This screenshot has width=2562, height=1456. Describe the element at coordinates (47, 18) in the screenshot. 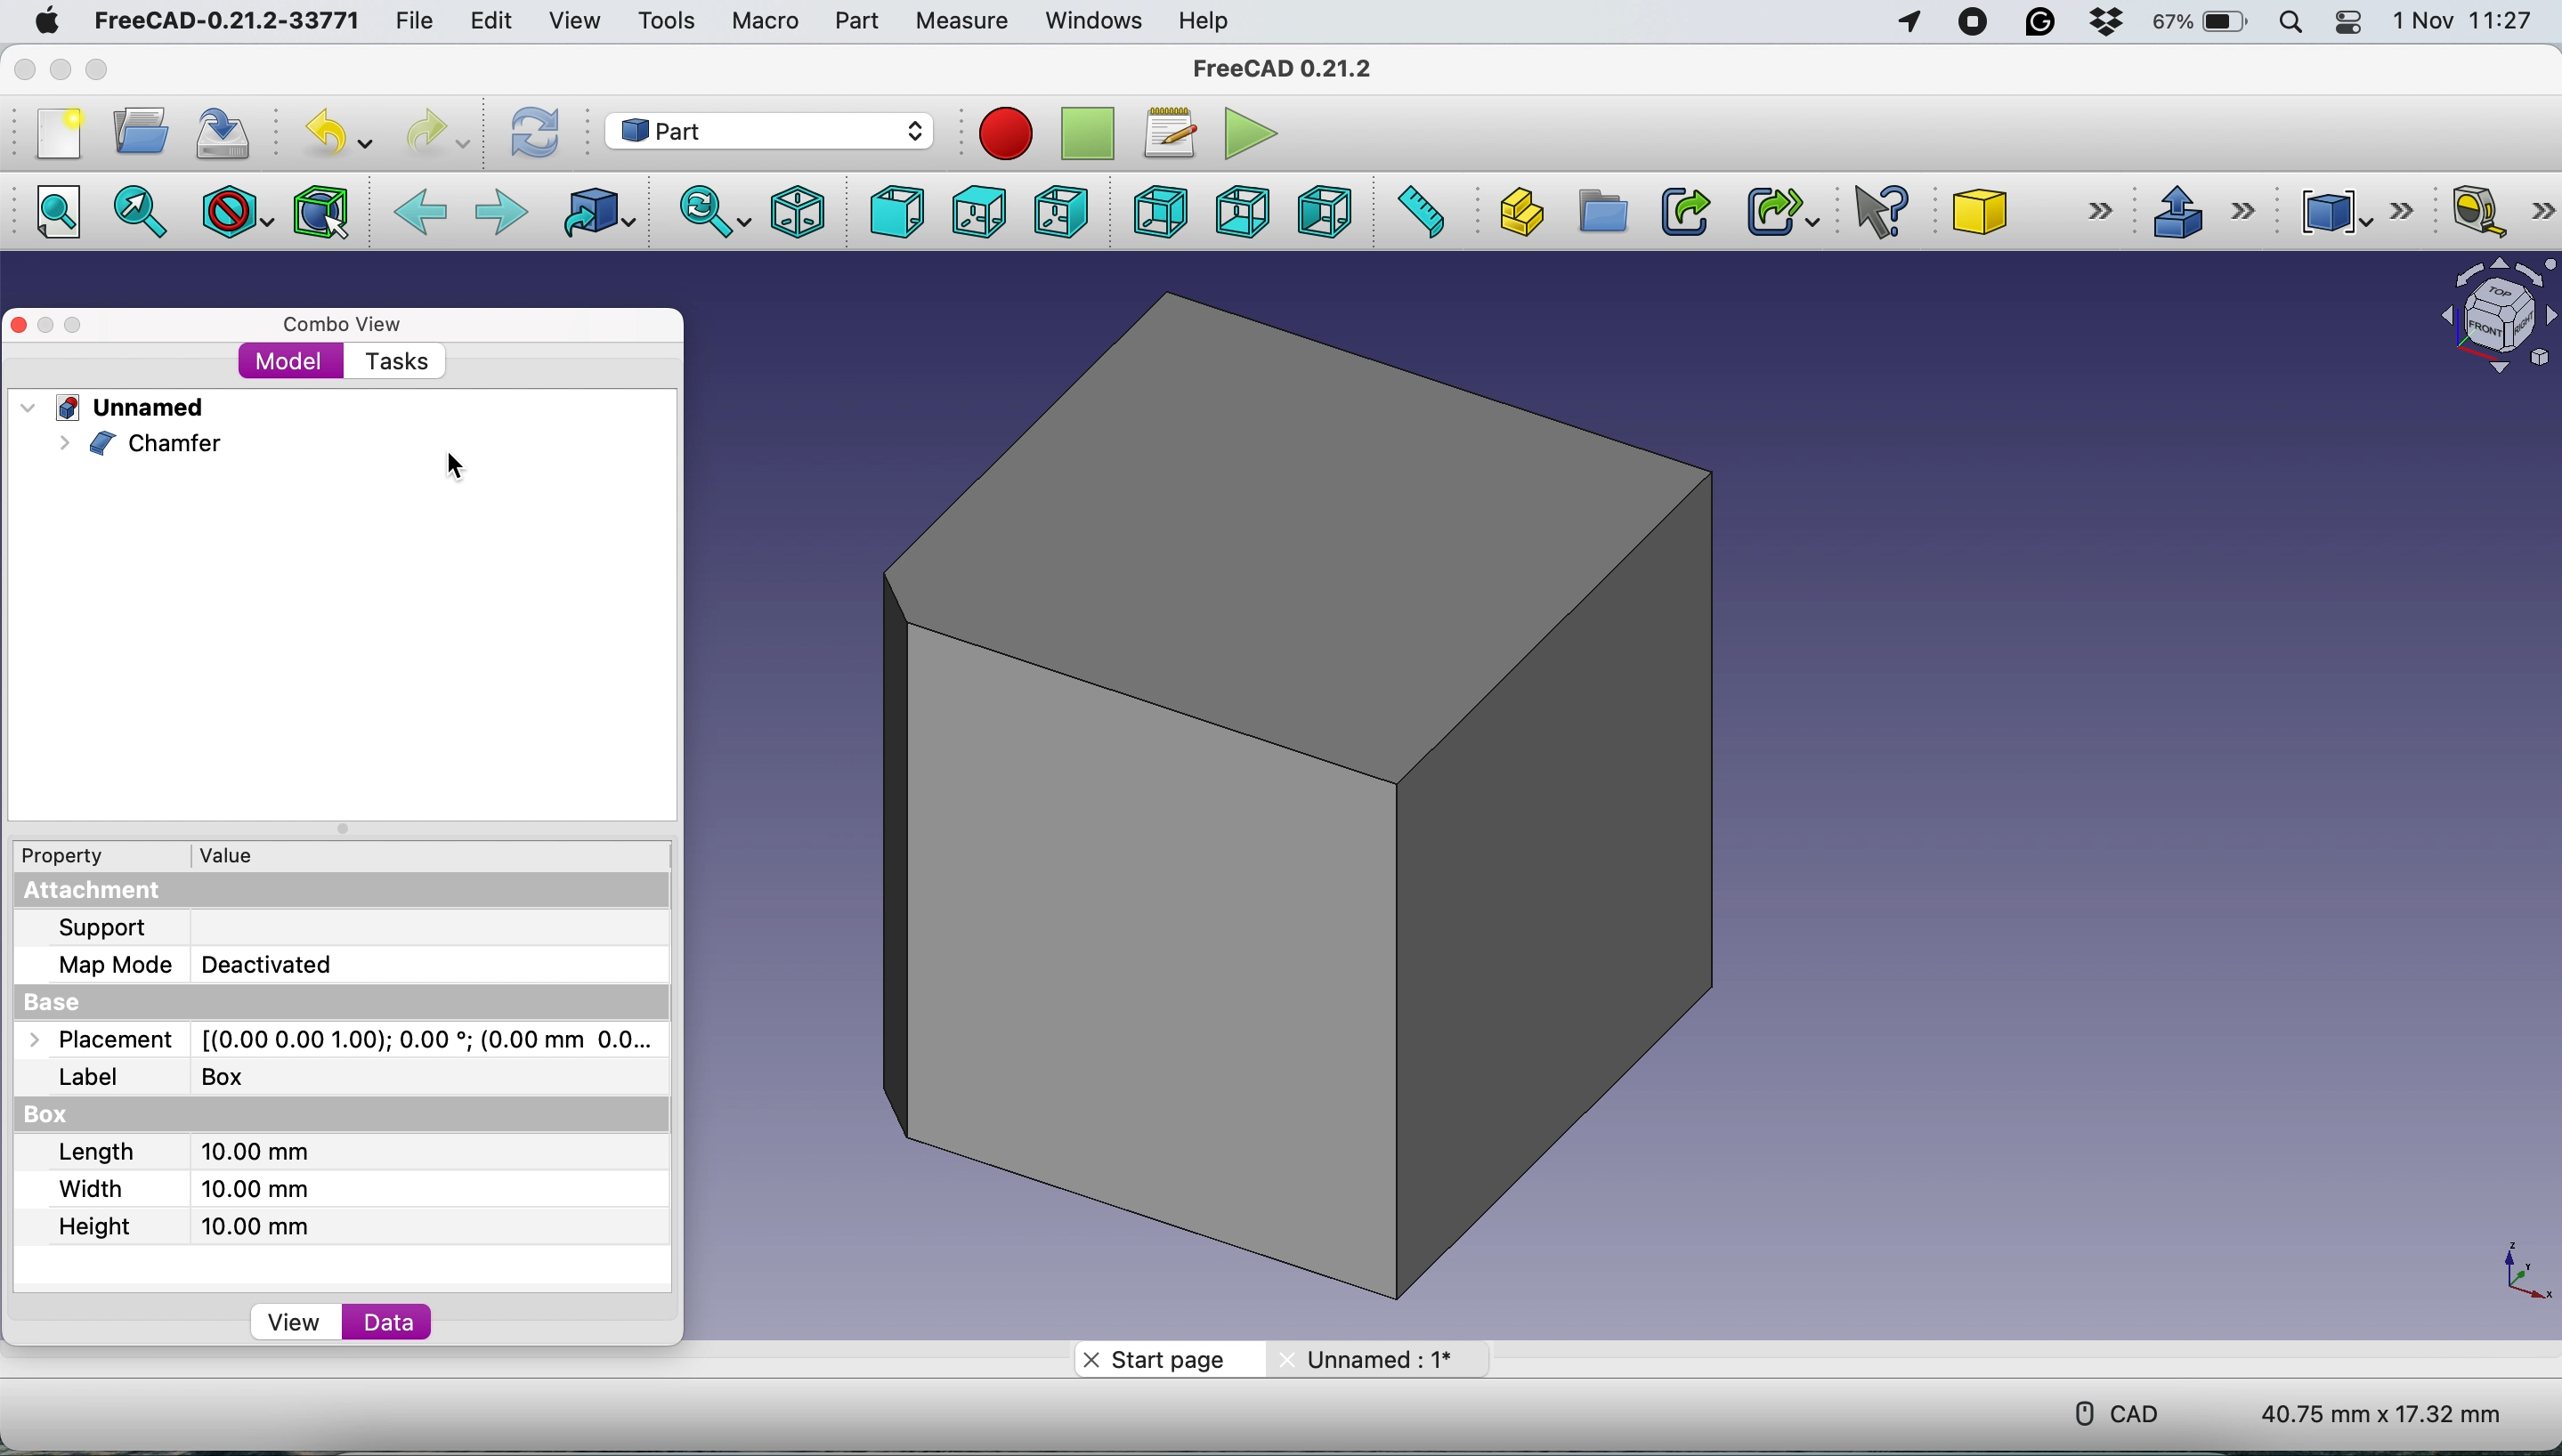

I see `system logo` at that location.